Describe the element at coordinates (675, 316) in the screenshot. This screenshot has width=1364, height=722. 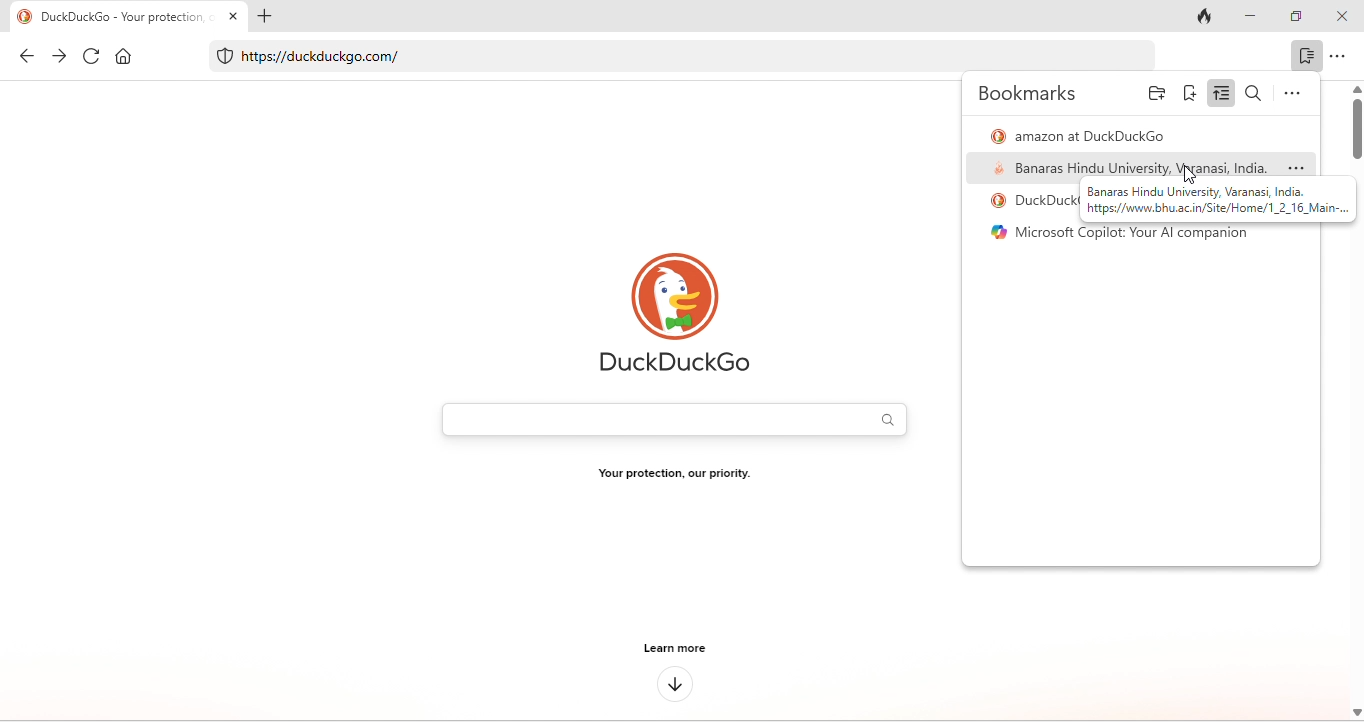
I see `duck duck go logo` at that location.